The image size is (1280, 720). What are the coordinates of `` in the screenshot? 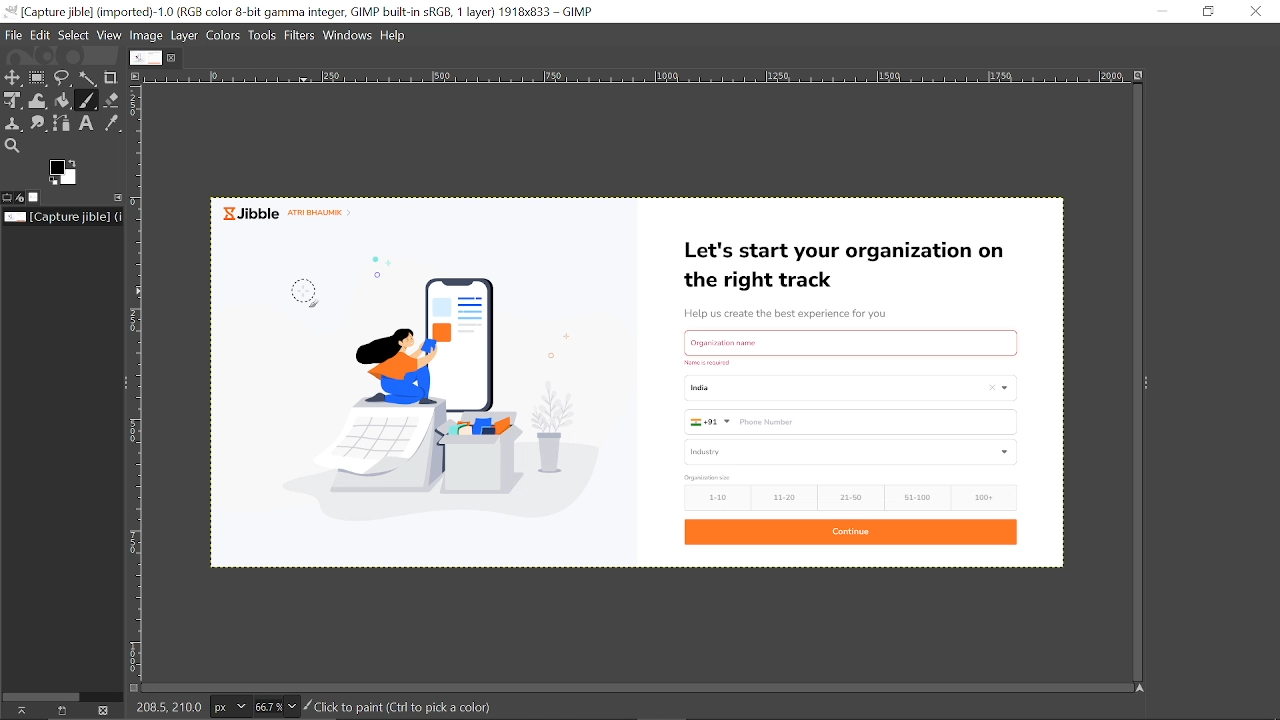 It's located at (1208, 13).